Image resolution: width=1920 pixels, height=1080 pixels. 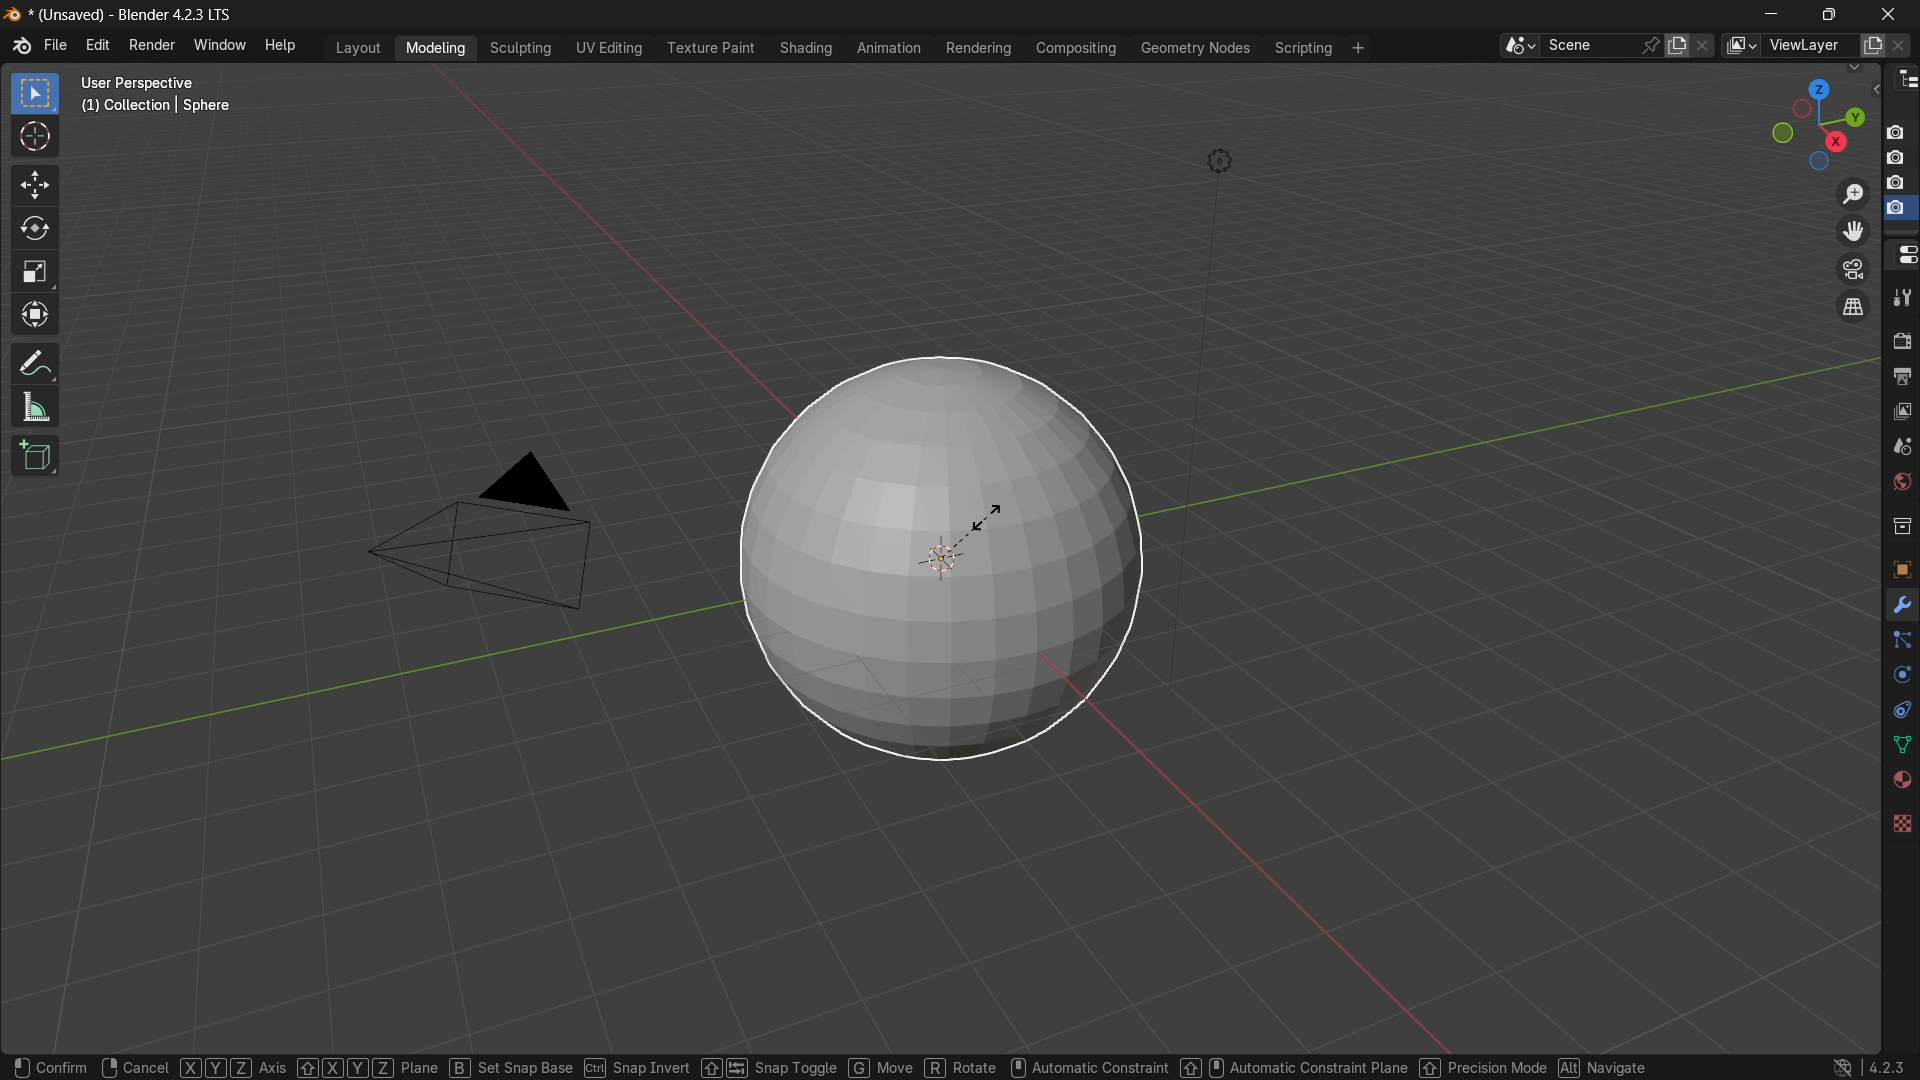 I want to click on window menu, so click(x=219, y=48).